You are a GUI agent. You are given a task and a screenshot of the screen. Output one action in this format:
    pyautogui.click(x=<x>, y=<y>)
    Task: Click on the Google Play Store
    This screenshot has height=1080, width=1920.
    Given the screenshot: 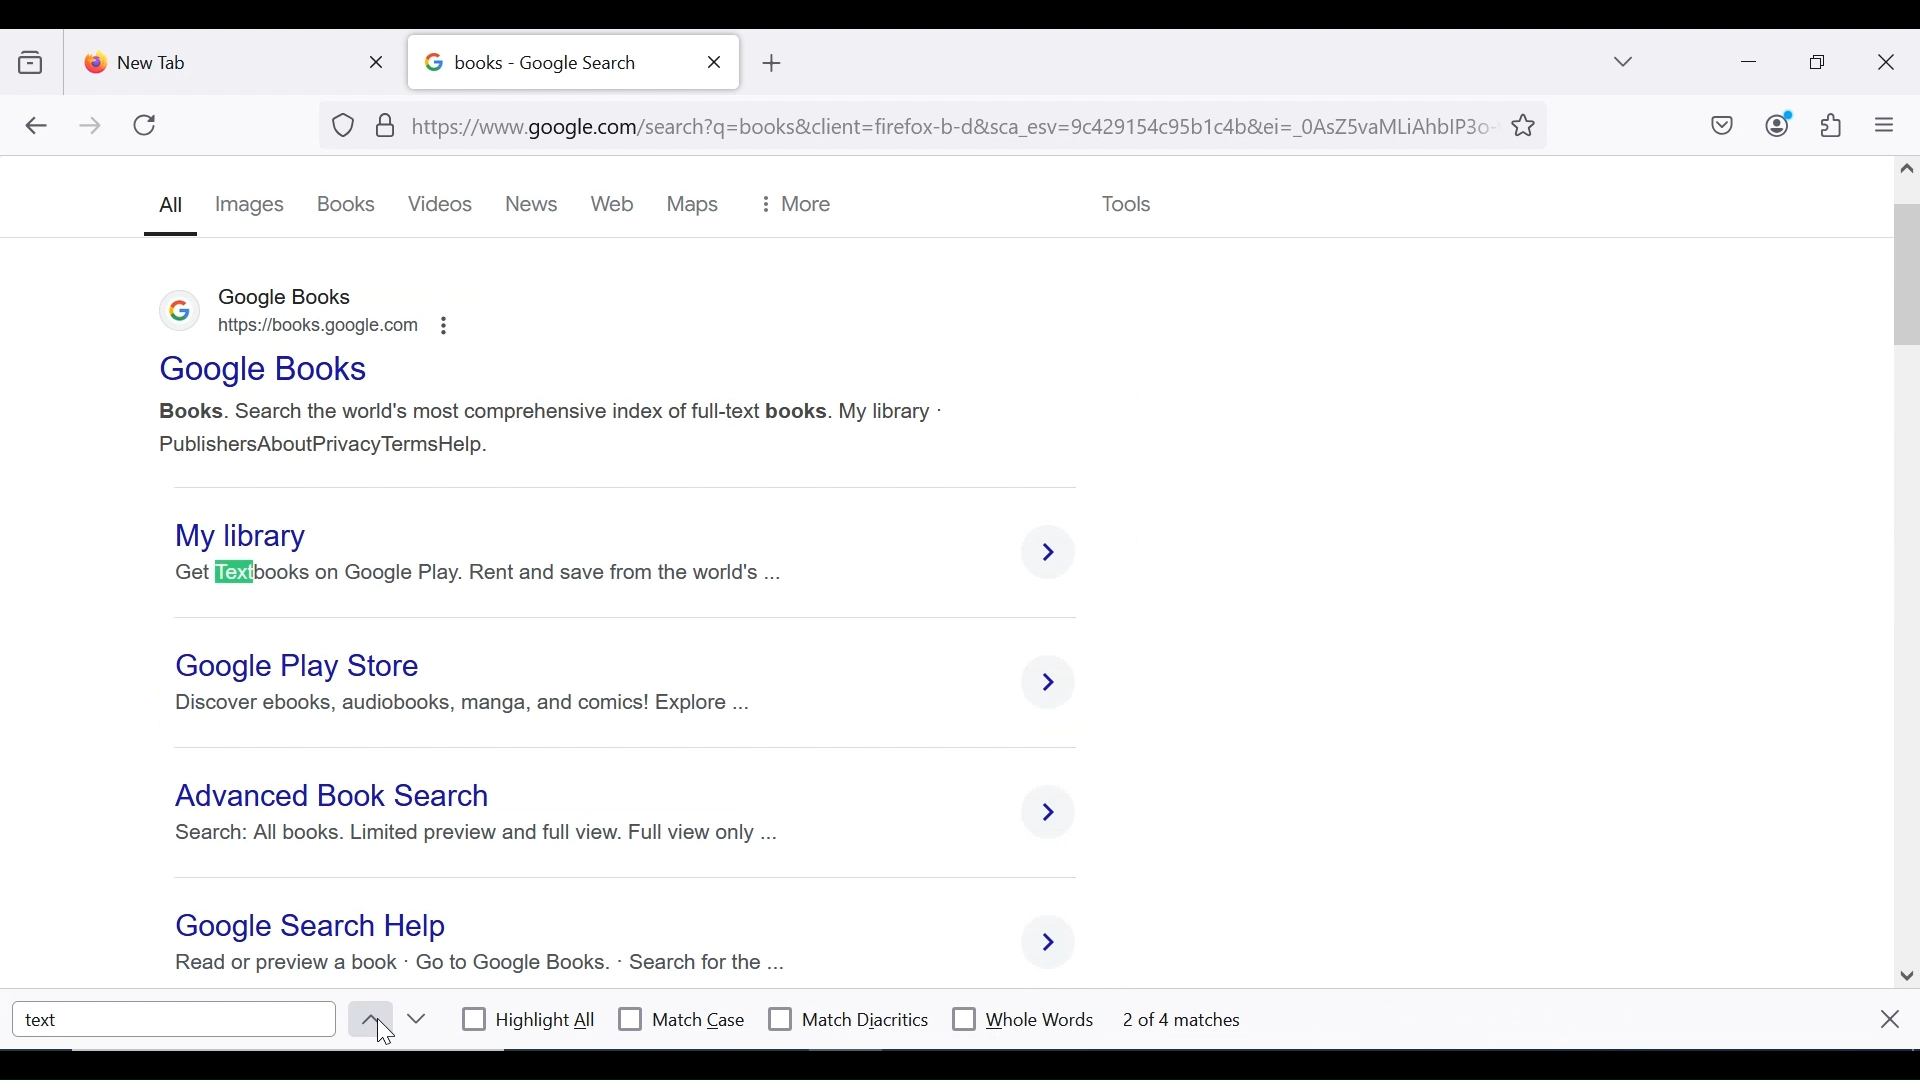 What is the action you would take?
    pyautogui.click(x=303, y=666)
    